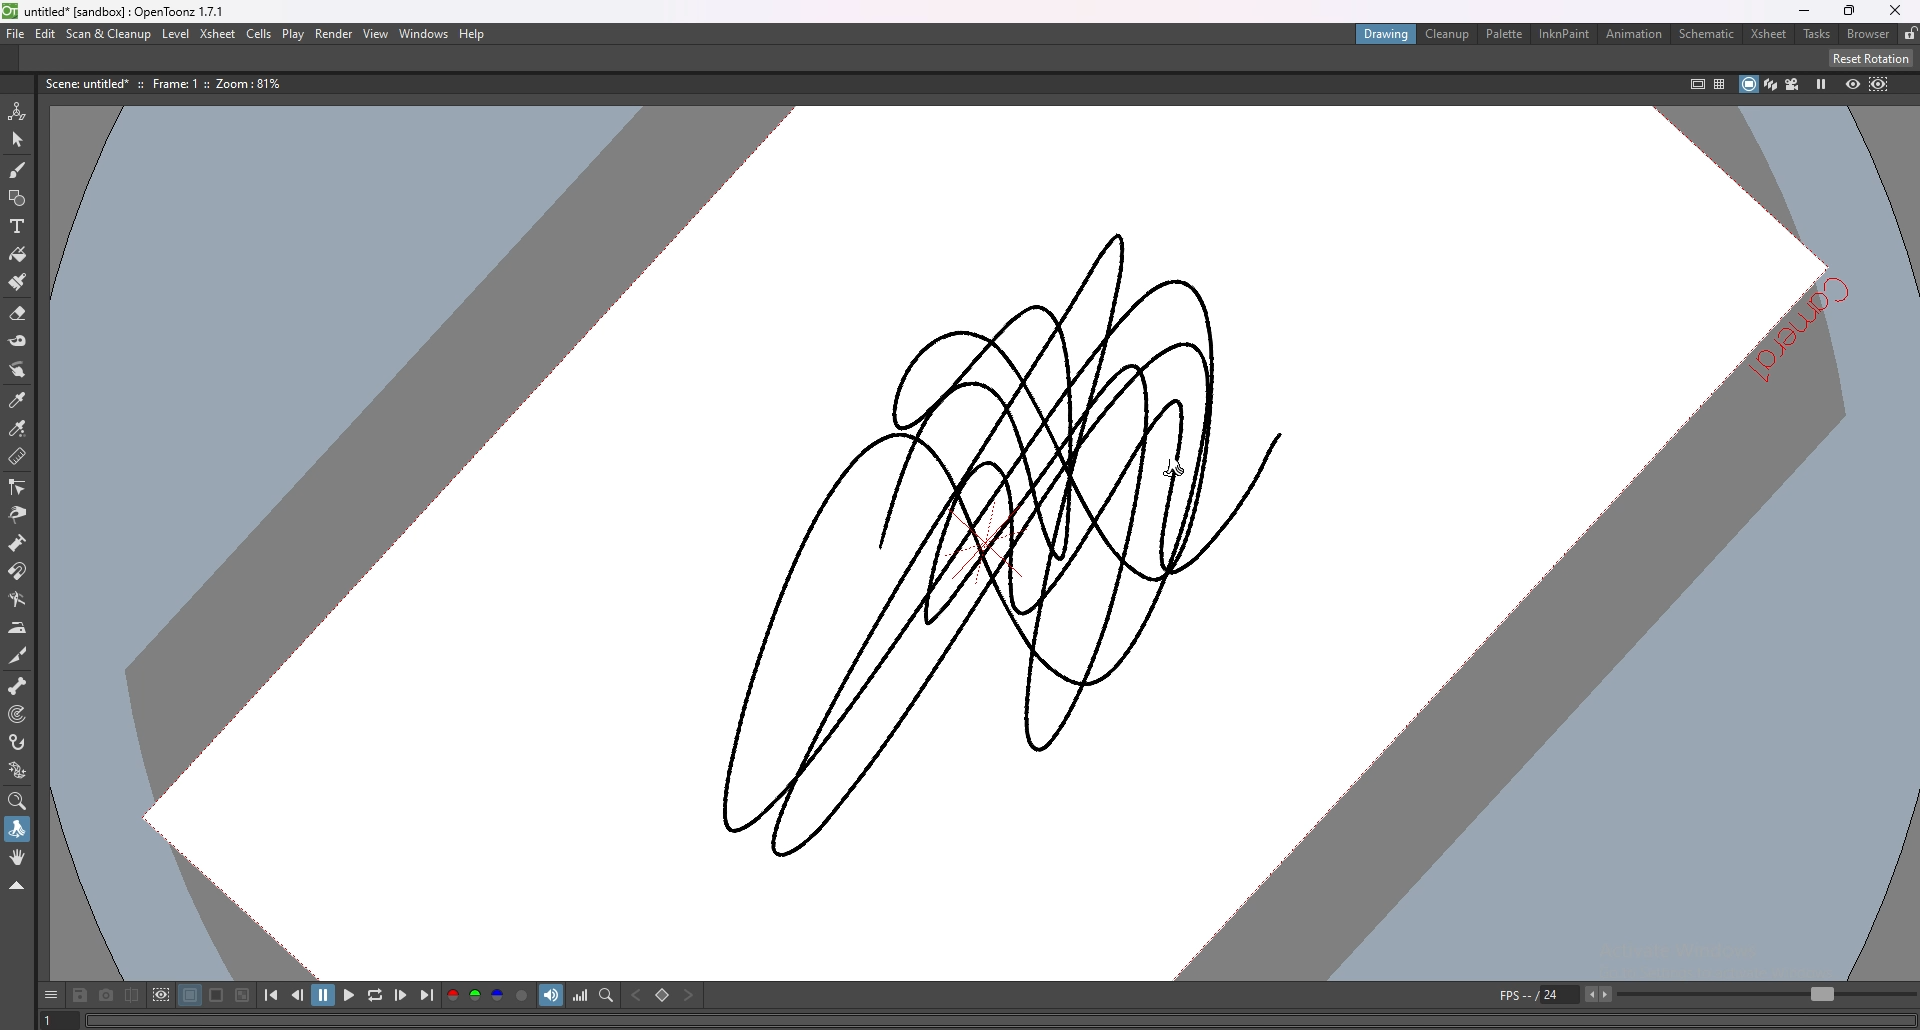  What do you see at coordinates (108, 34) in the screenshot?
I see `scan and cleanup` at bounding box center [108, 34].